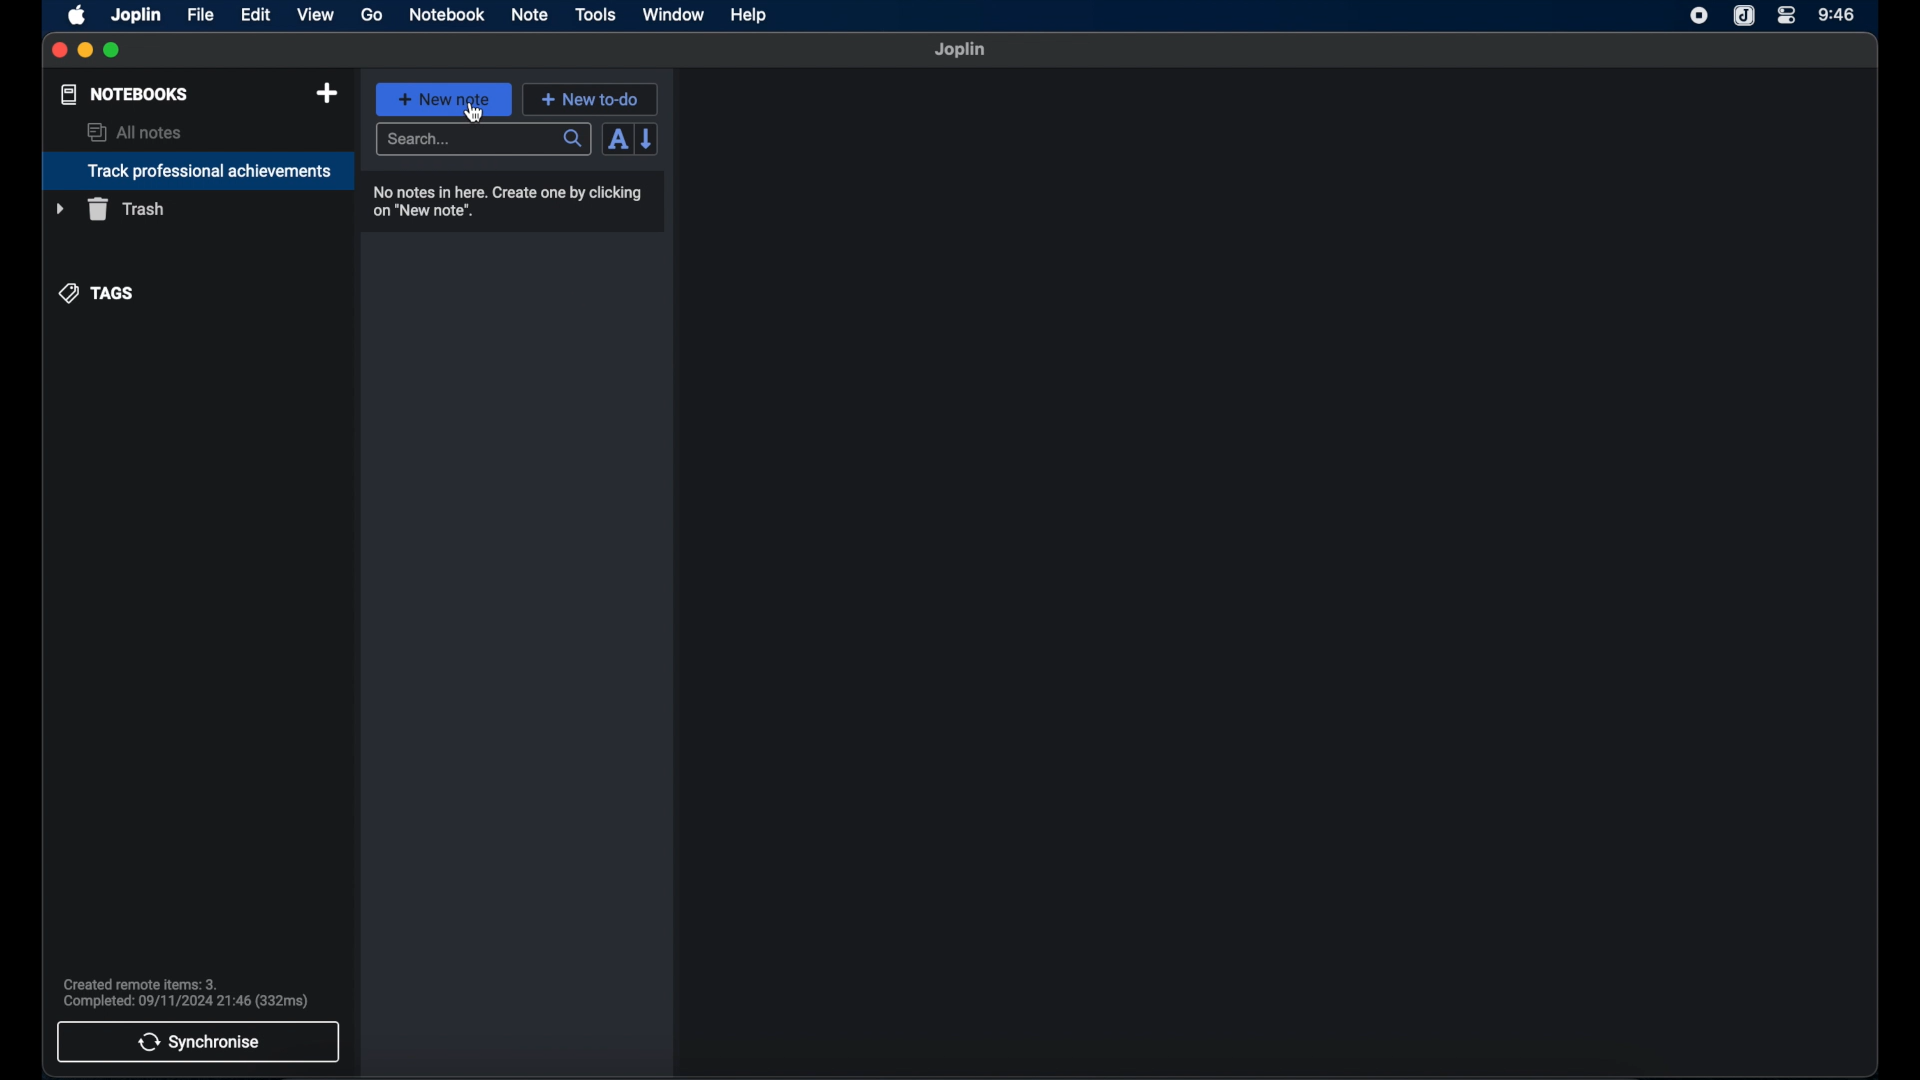  What do you see at coordinates (529, 14) in the screenshot?
I see `note` at bounding box center [529, 14].